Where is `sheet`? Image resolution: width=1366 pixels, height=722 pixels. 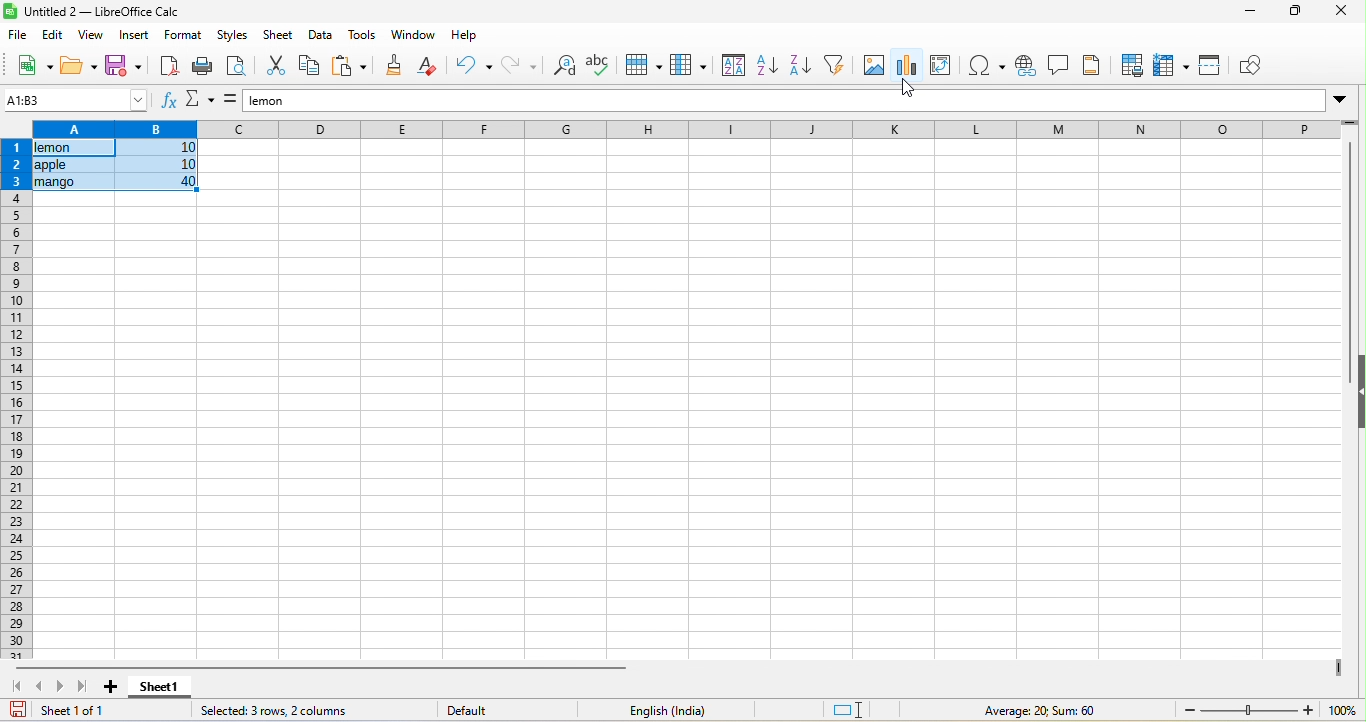
sheet is located at coordinates (280, 37).